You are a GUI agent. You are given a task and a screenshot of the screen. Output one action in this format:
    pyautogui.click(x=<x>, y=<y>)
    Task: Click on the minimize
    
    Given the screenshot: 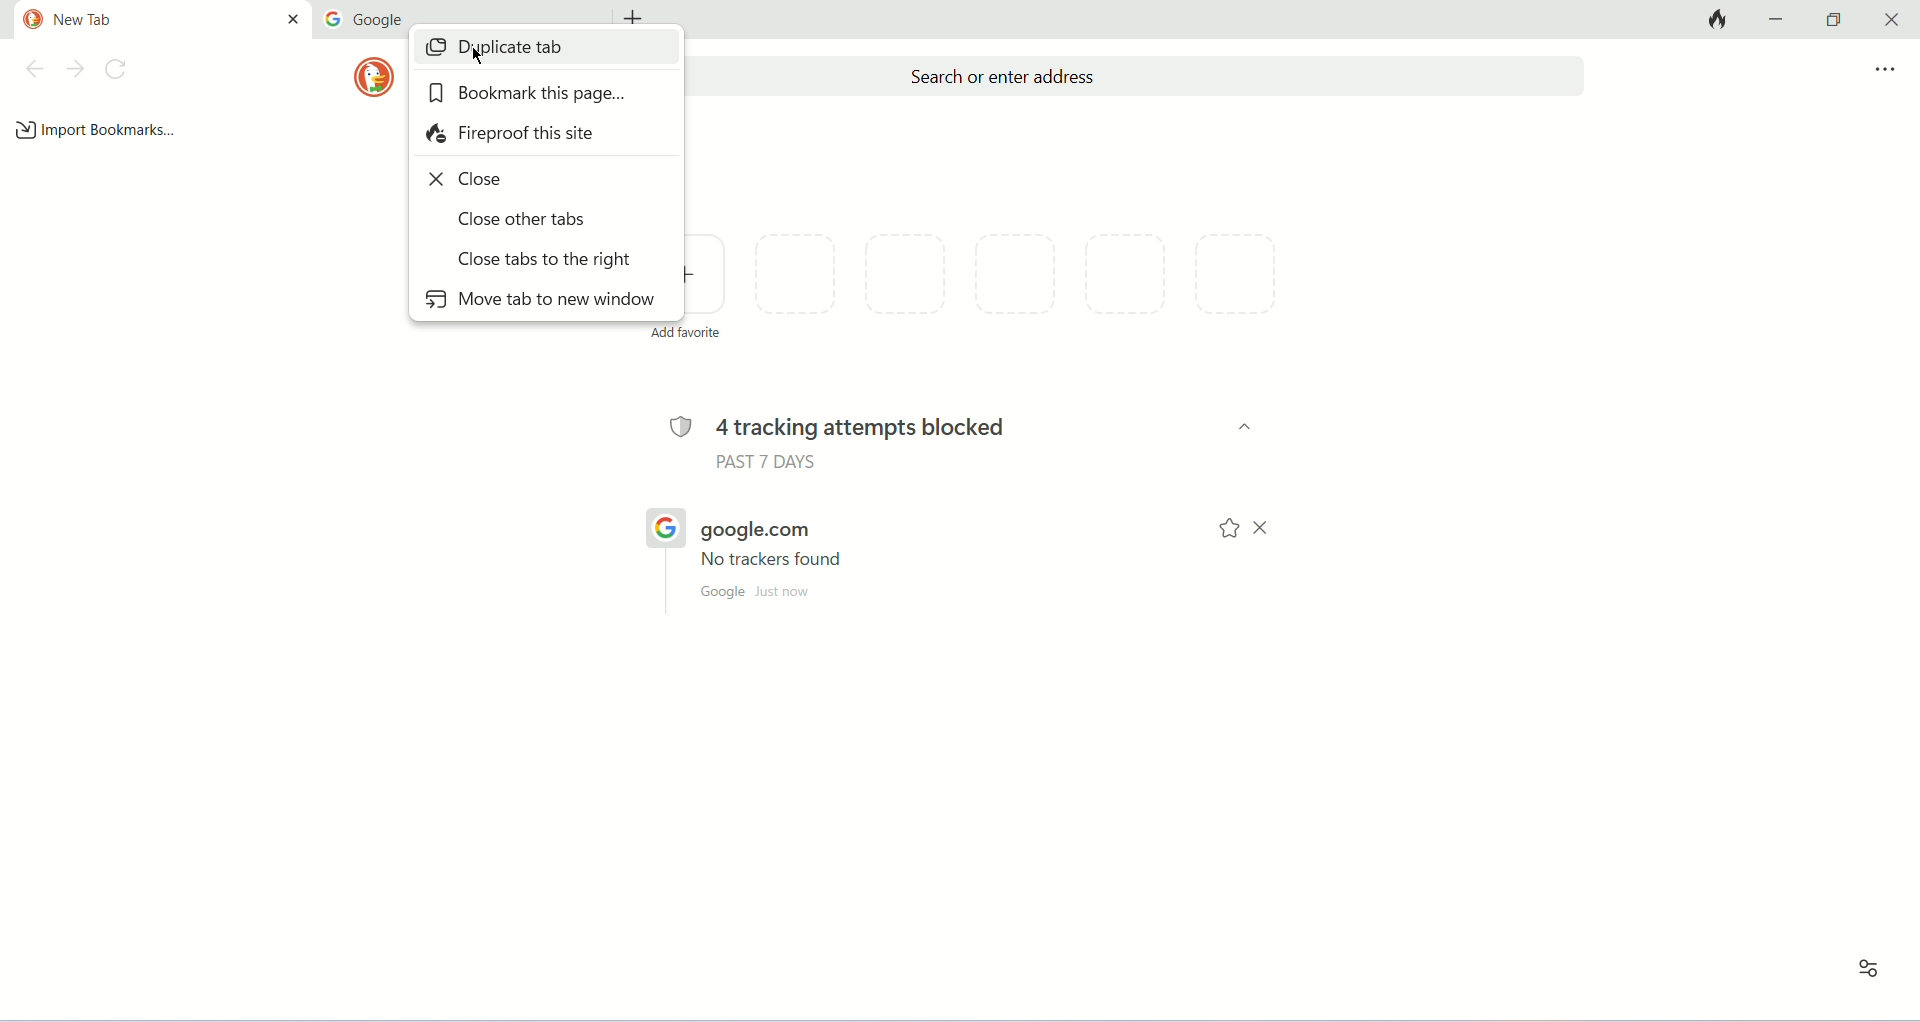 What is the action you would take?
    pyautogui.click(x=1775, y=20)
    